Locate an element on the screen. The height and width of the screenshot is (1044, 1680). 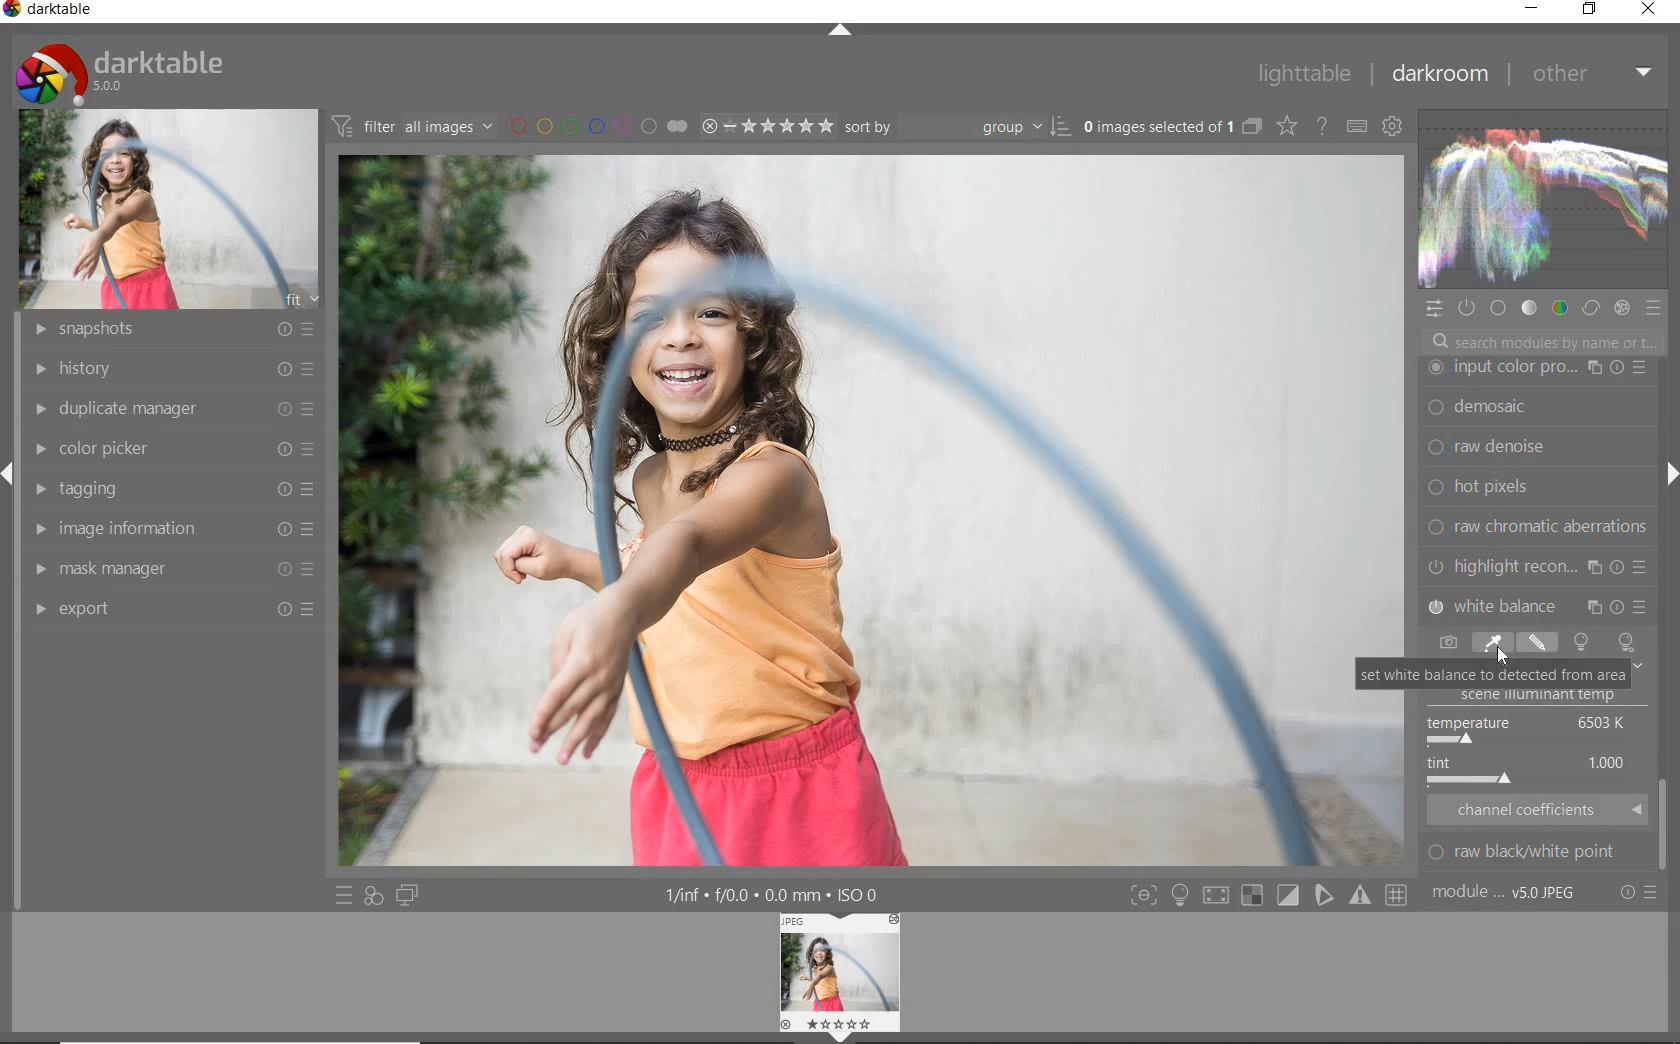
filter by image color label is located at coordinates (597, 125).